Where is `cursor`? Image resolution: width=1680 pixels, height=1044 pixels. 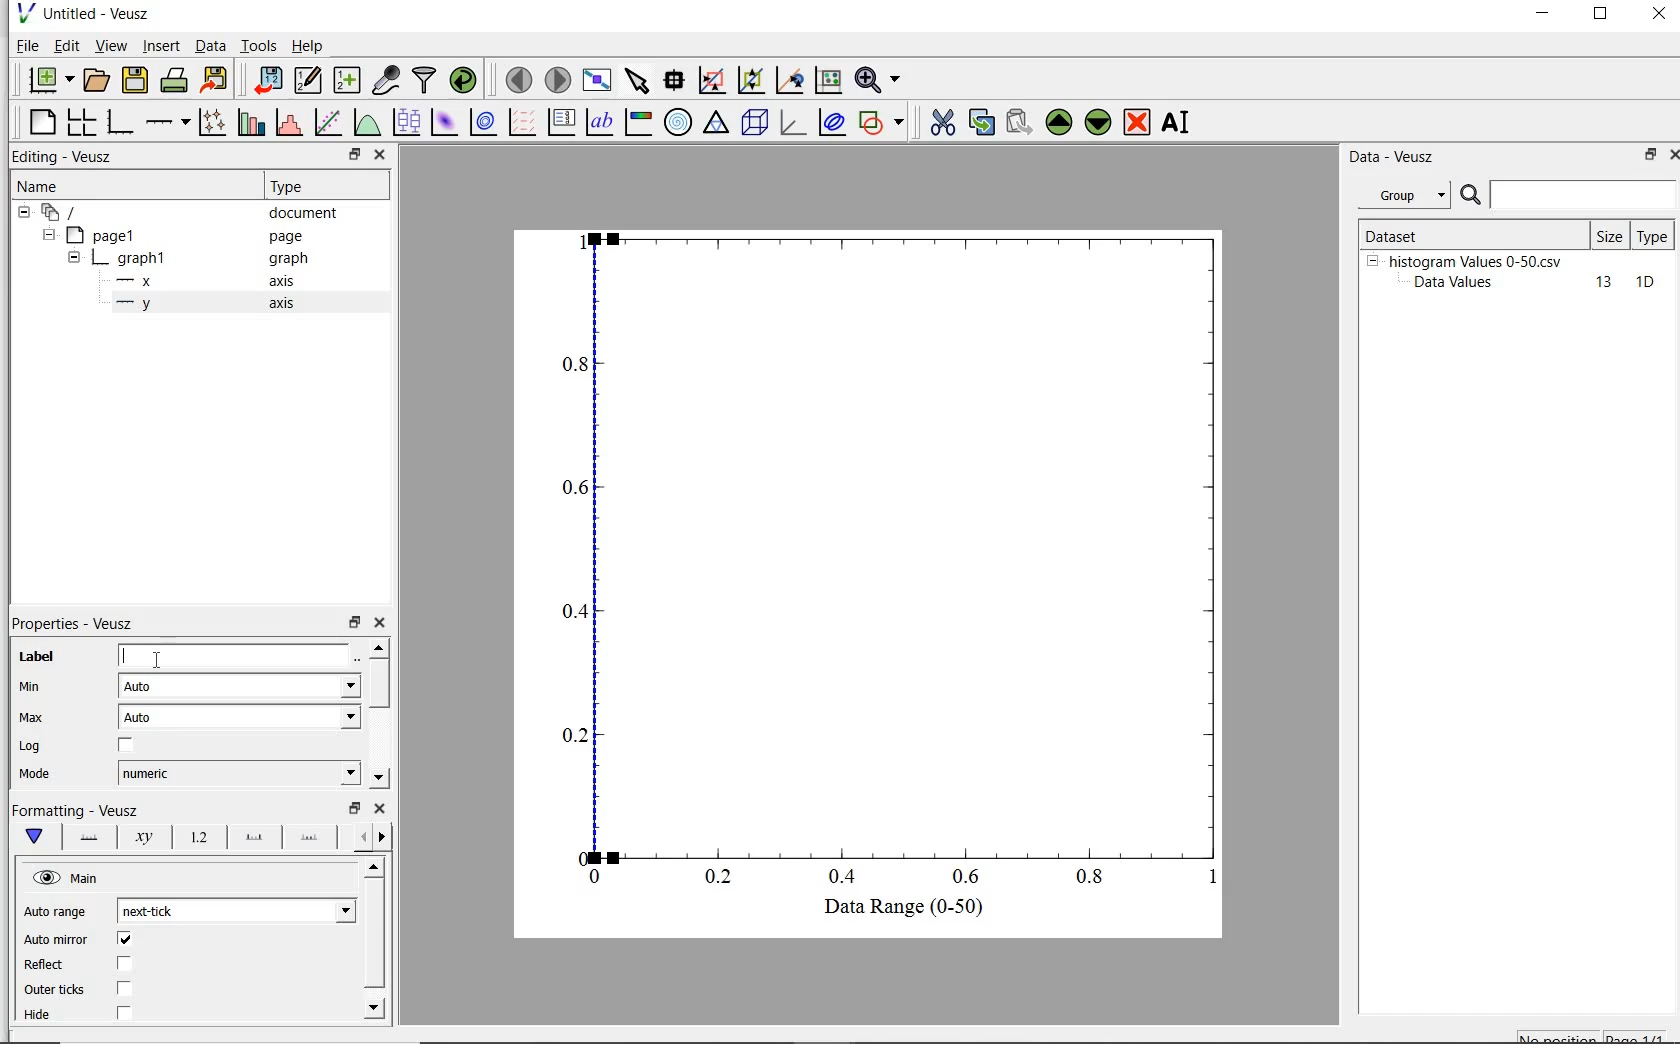
cursor is located at coordinates (158, 660).